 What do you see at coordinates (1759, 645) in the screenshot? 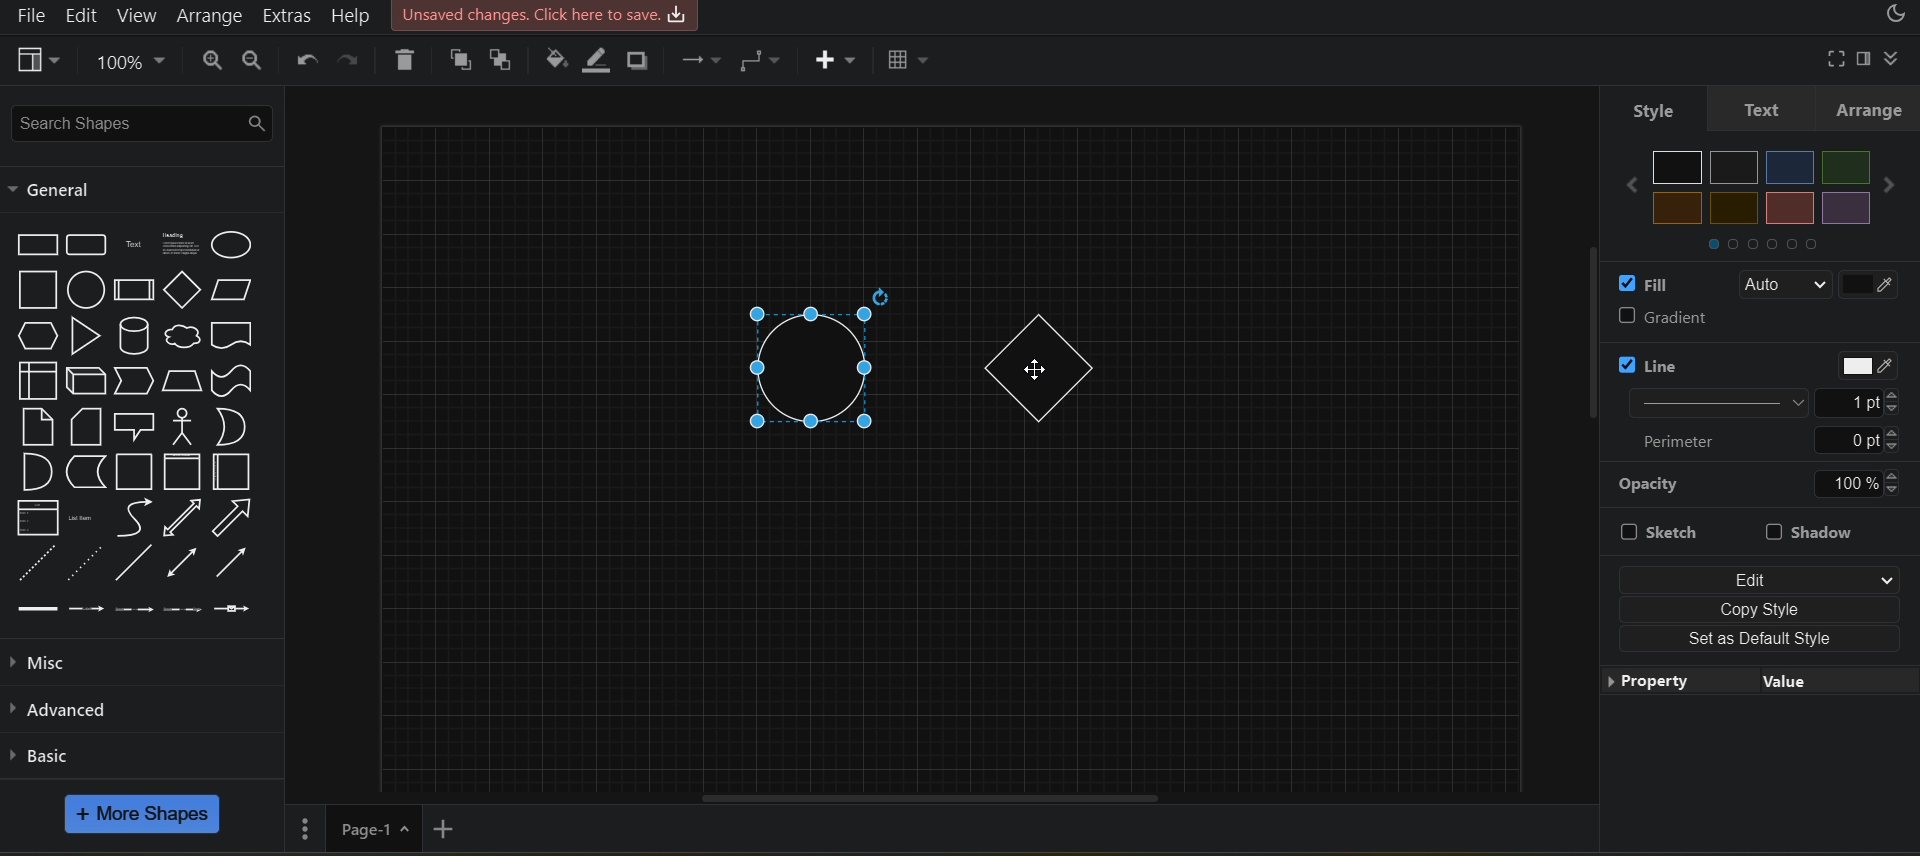
I see `set as default style` at bounding box center [1759, 645].